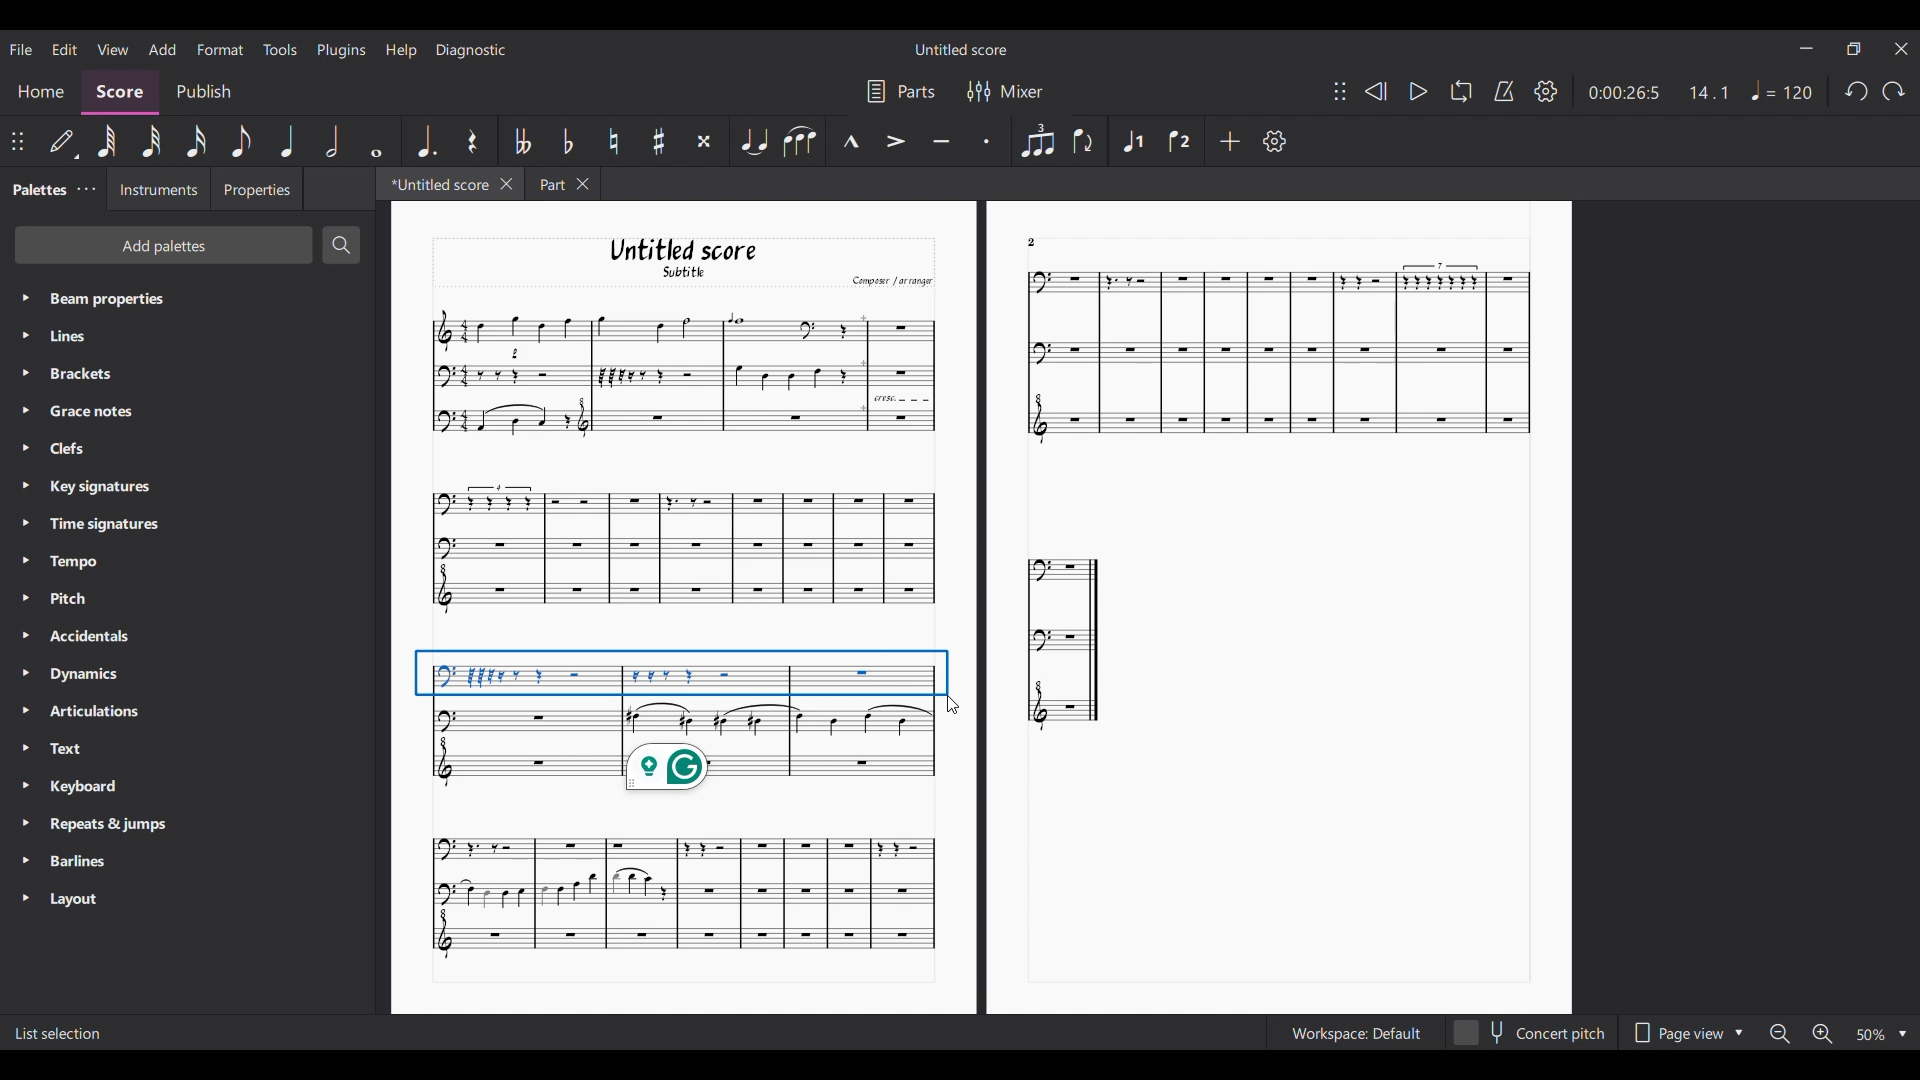 The width and height of the screenshot is (1920, 1080). I want to click on Properties , so click(256, 189).